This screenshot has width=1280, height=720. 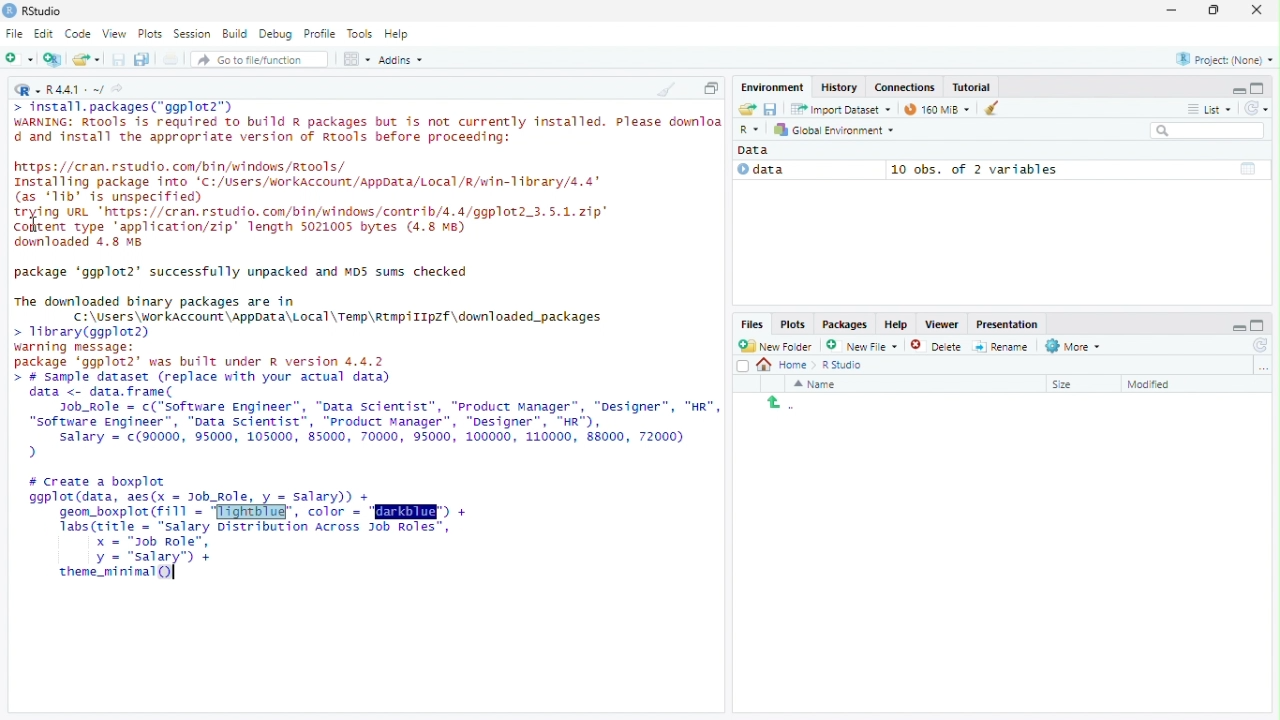 I want to click on RStudio, so click(x=44, y=9).